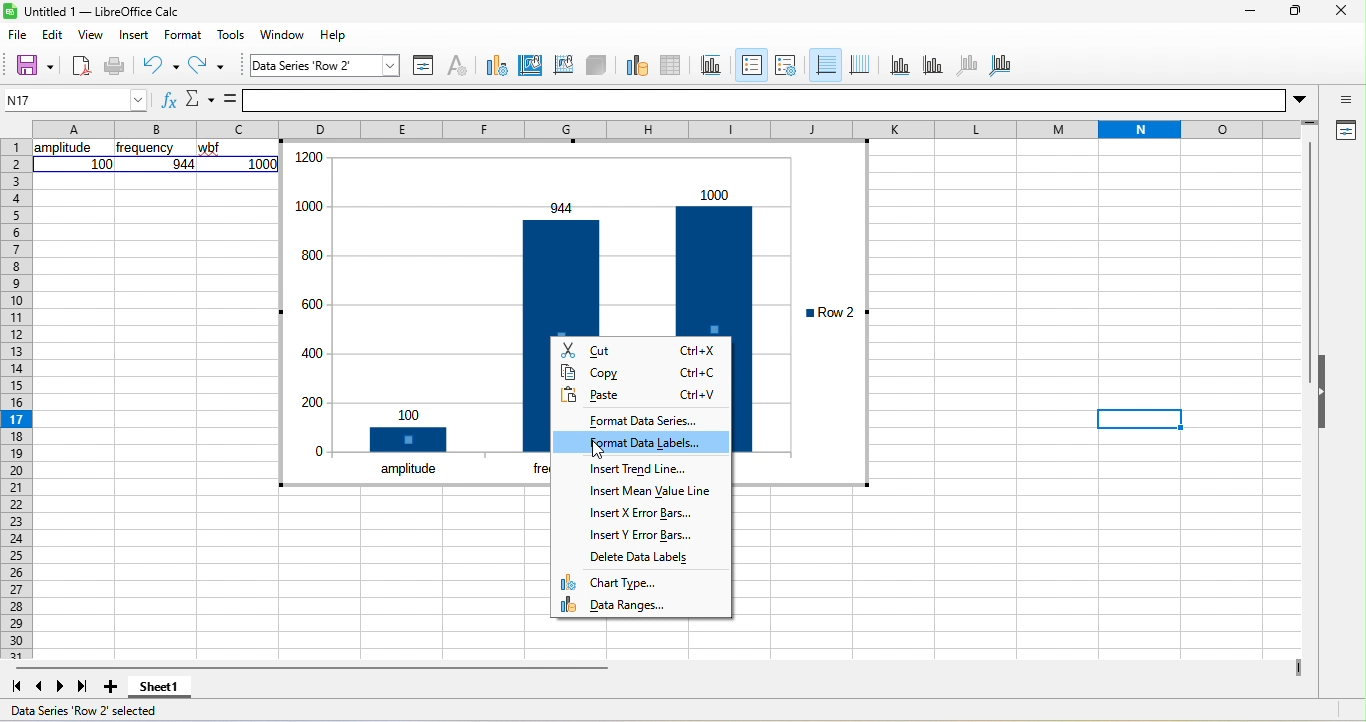  I want to click on 944, so click(182, 164).